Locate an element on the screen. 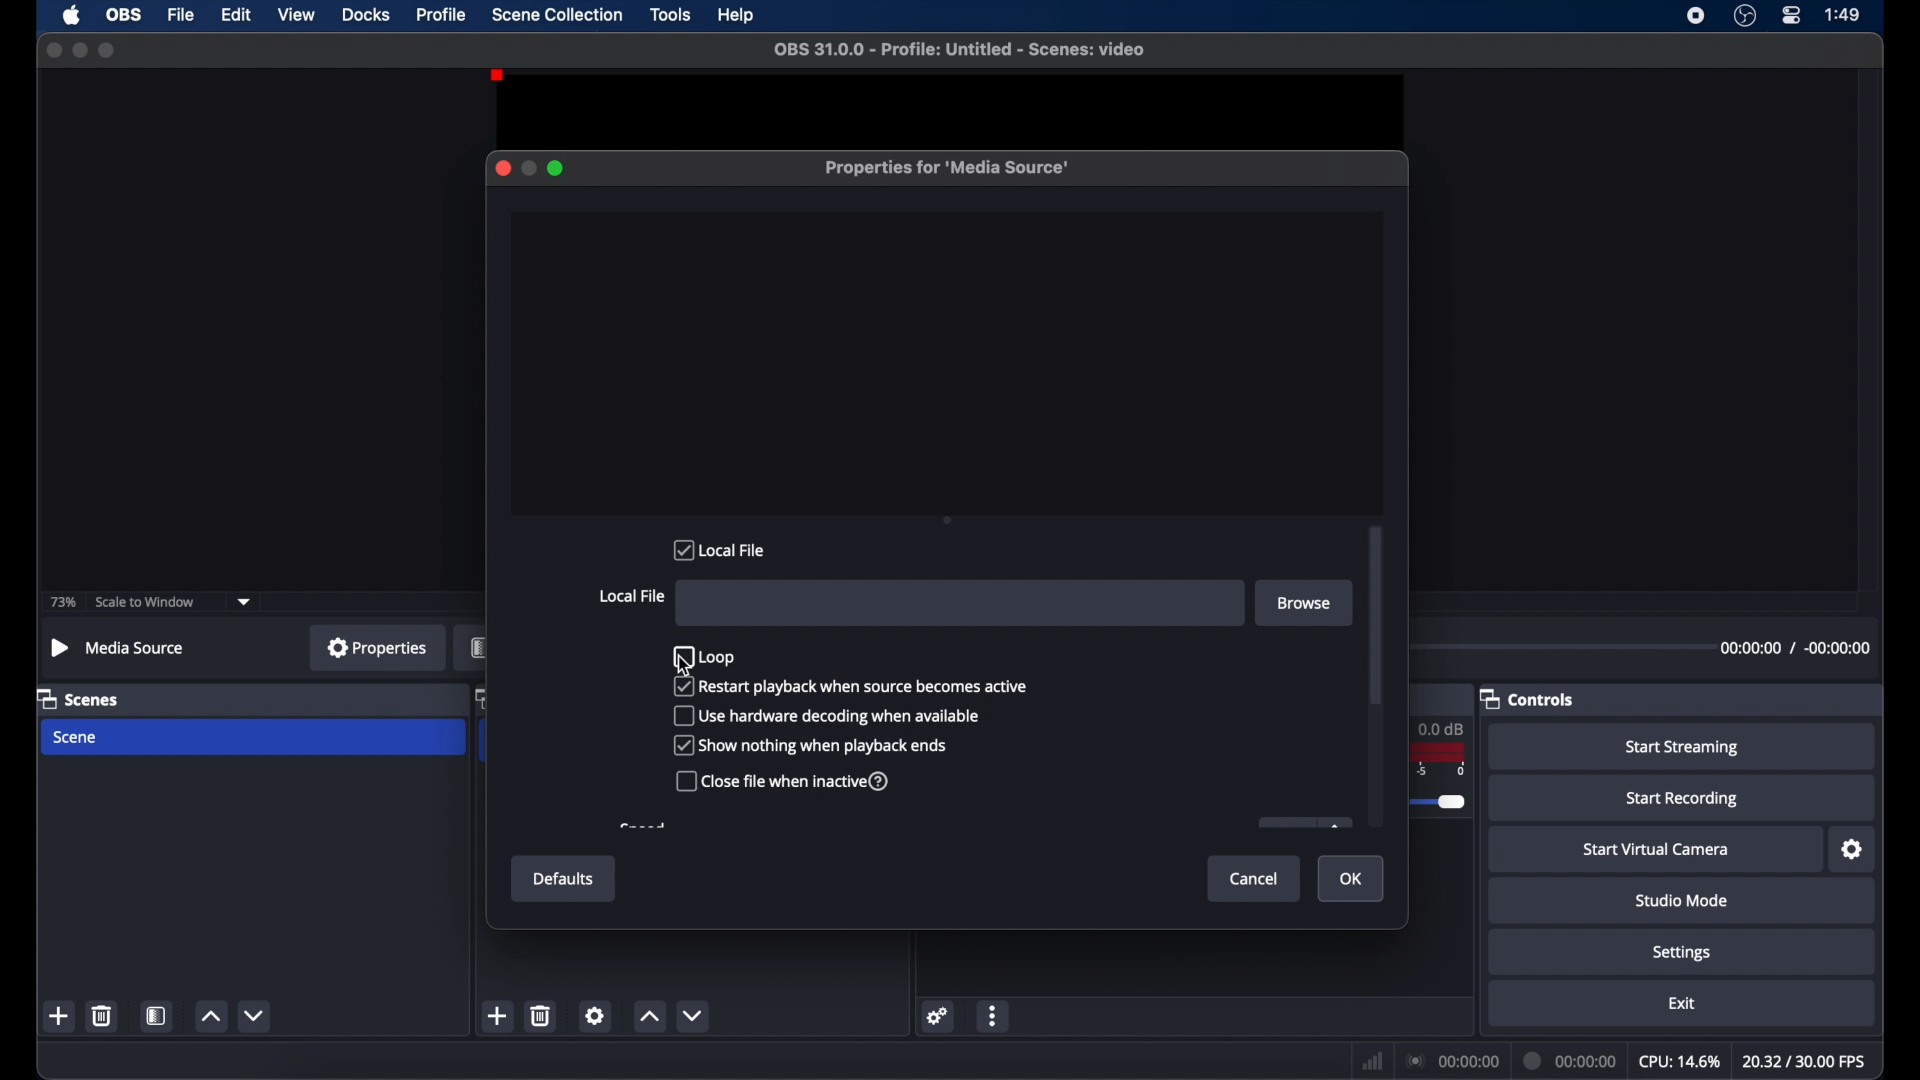  maximize is located at coordinates (558, 168).